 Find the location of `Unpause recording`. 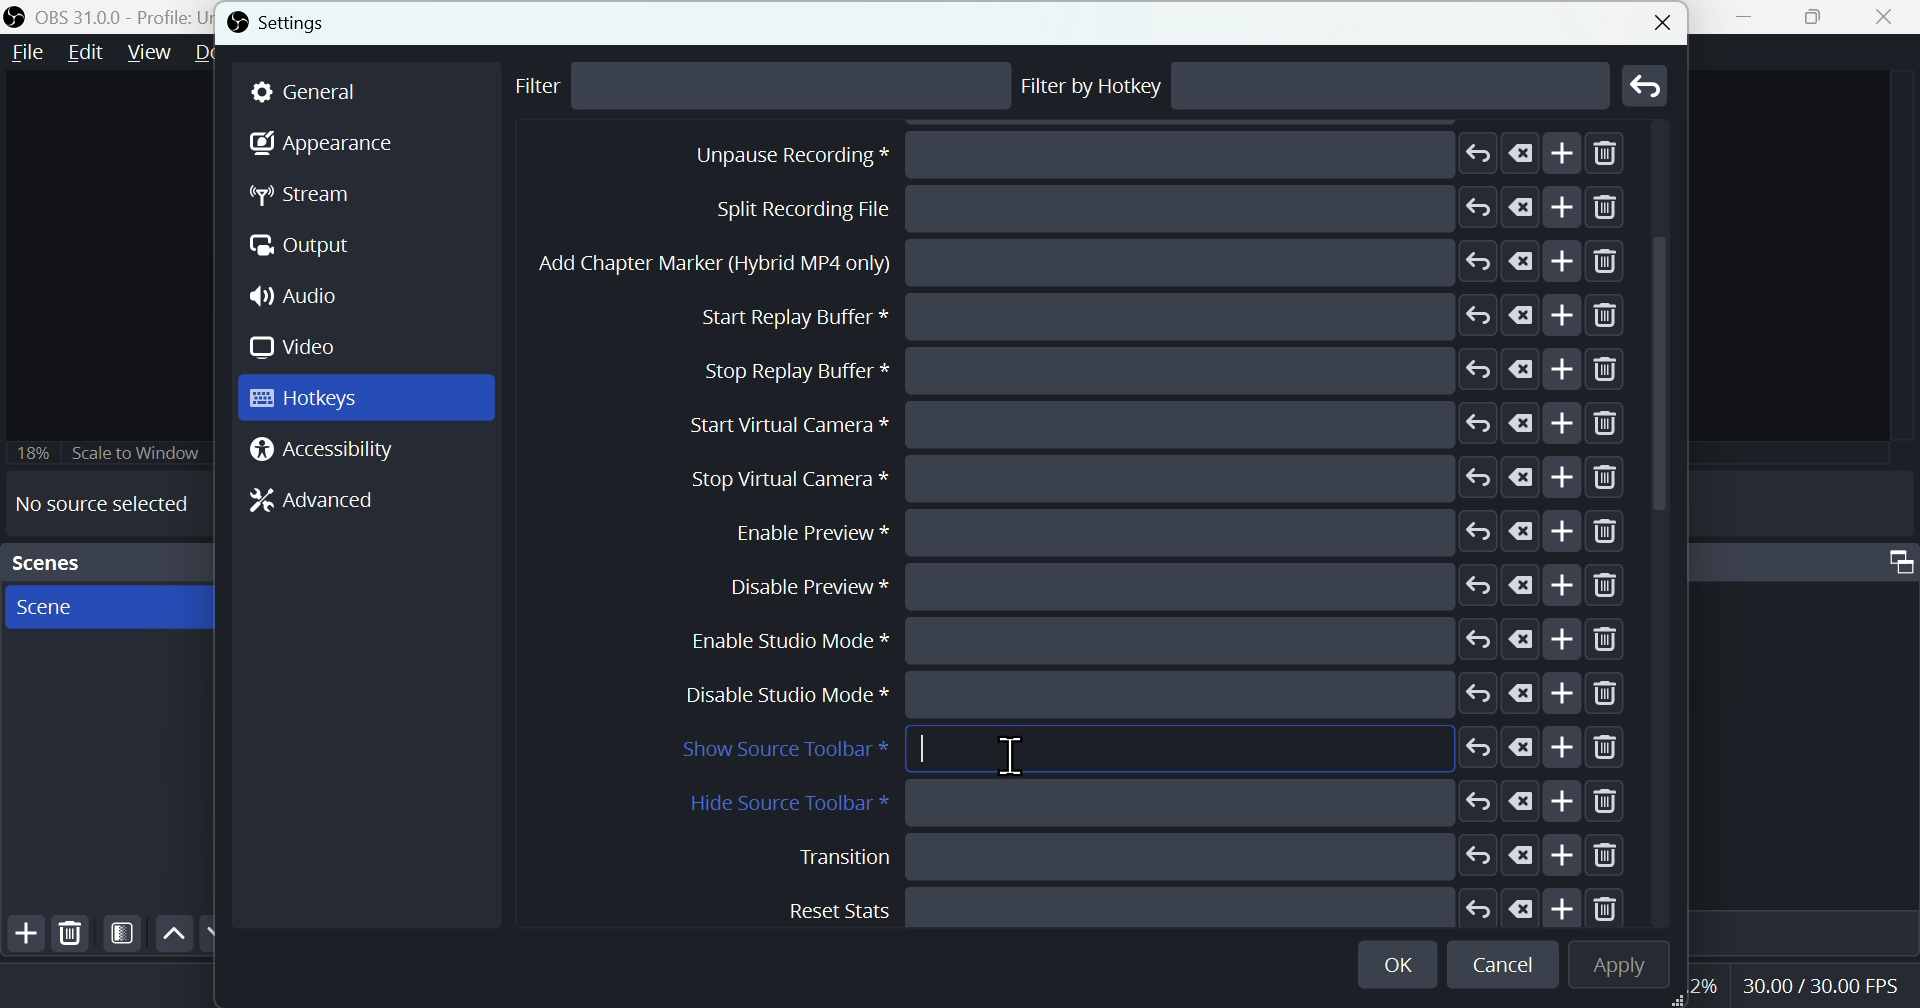

Unpause recording is located at coordinates (1169, 369).